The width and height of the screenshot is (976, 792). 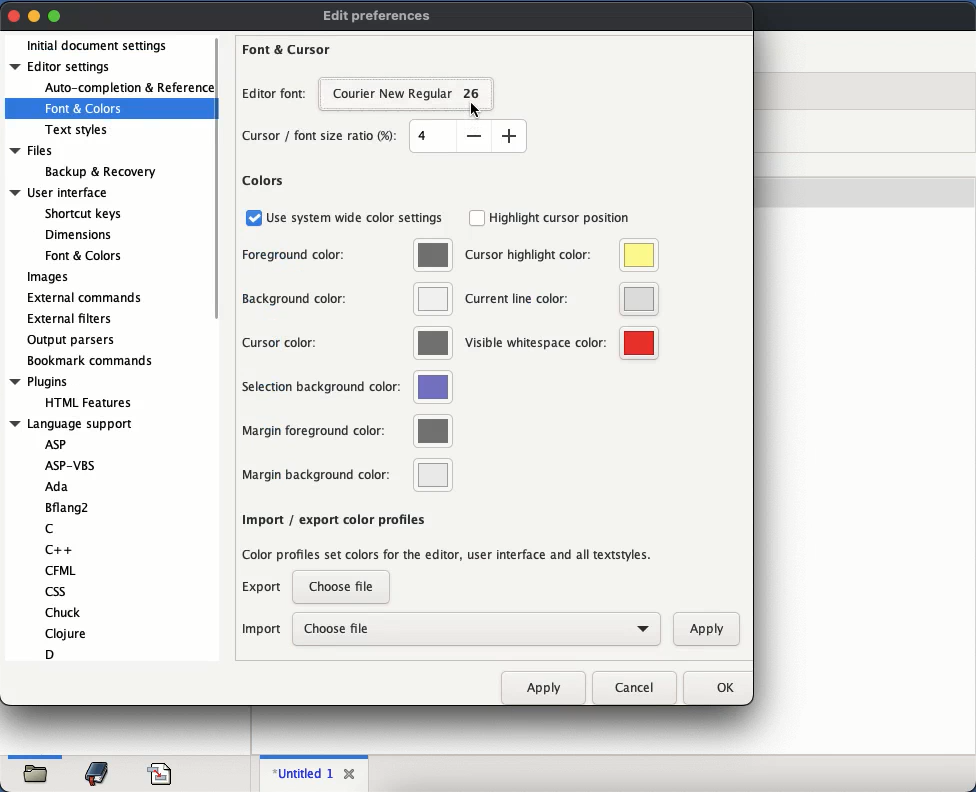 What do you see at coordinates (263, 587) in the screenshot?
I see `export` at bounding box center [263, 587].